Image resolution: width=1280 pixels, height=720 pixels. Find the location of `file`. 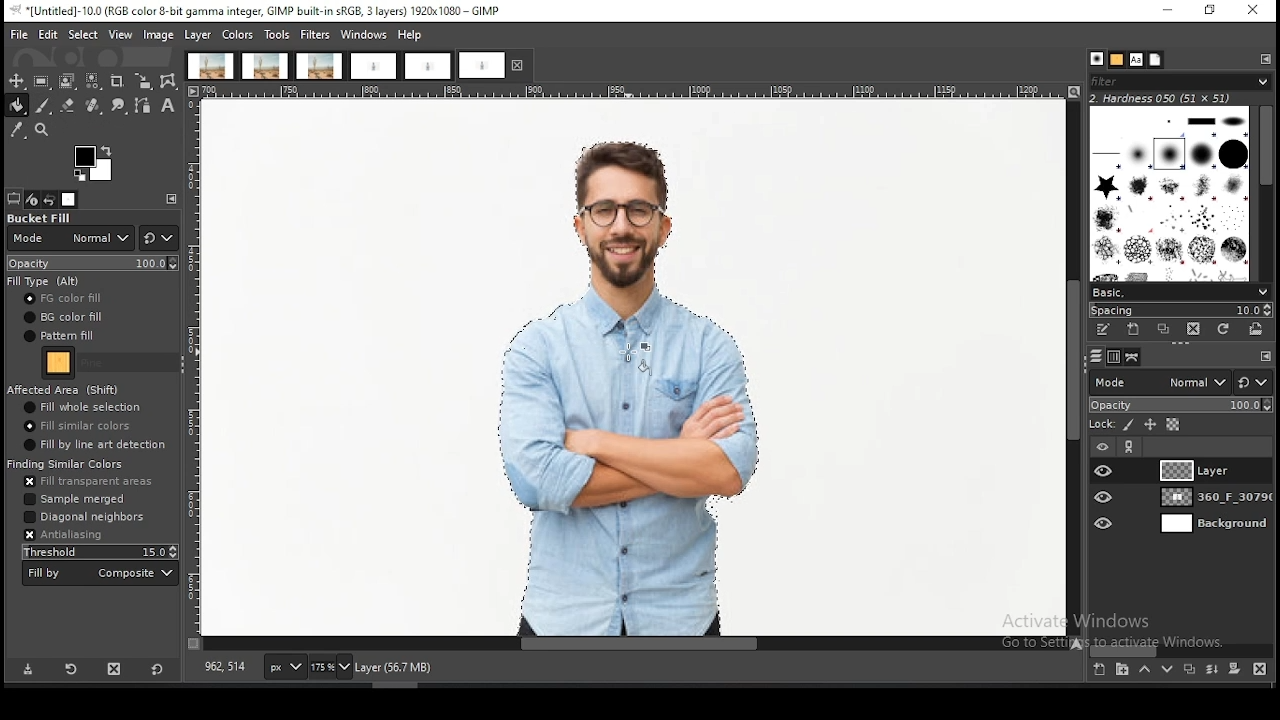

file is located at coordinates (20, 35).